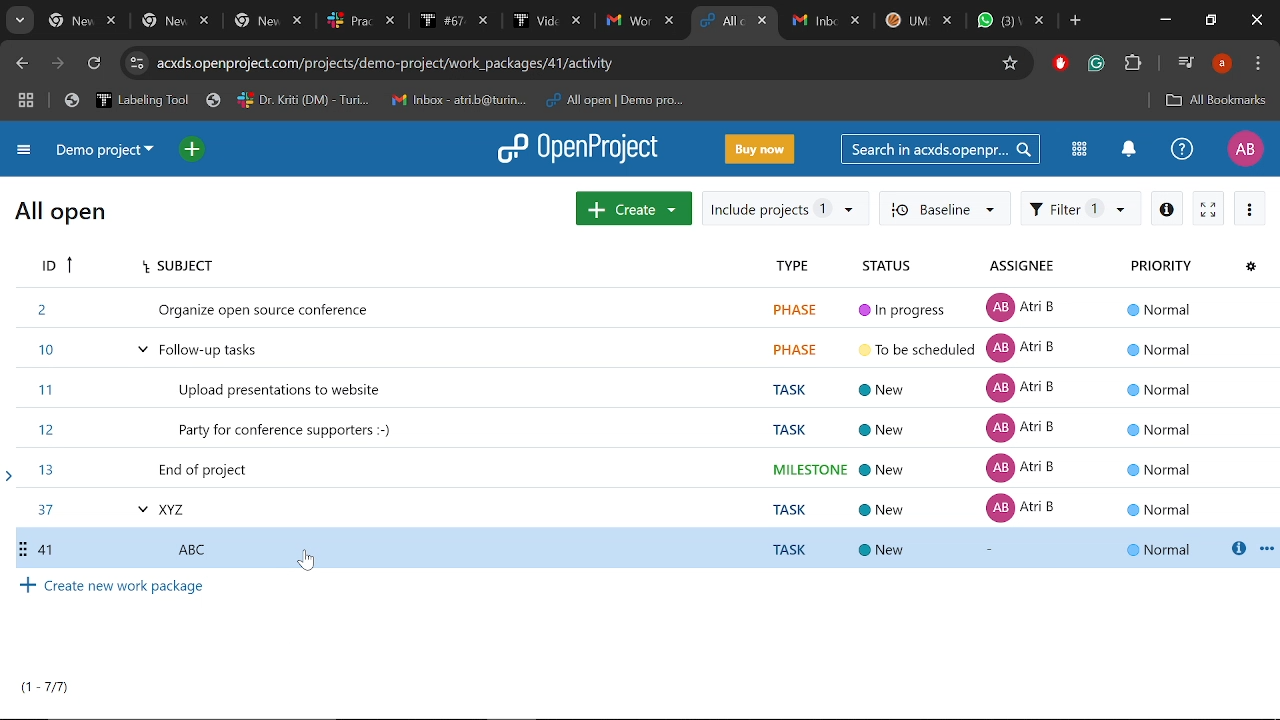 This screenshot has height=720, width=1280. What do you see at coordinates (945, 207) in the screenshot?
I see `Baseline` at bounding box center [945, 207].